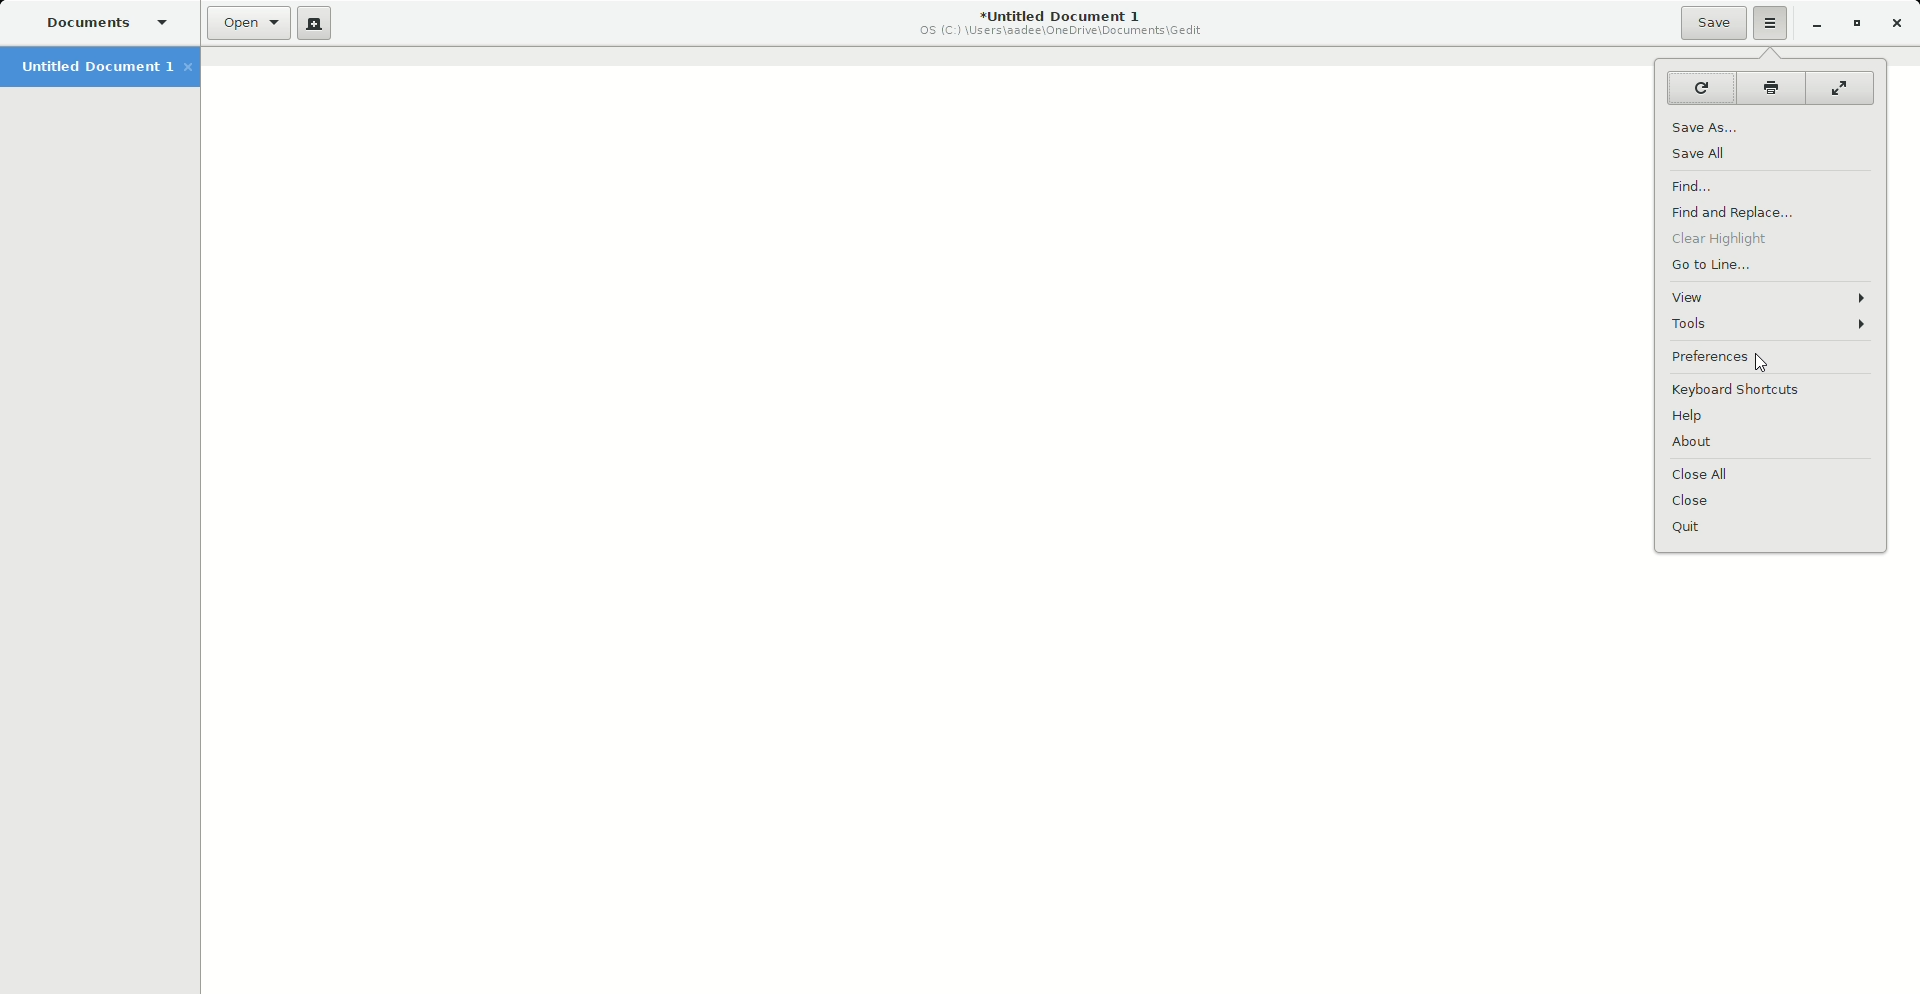  What do you see at coordinates (100, 68) in the screenshot?
I see `Untitled Document 1` at bounding box center [100, 68].